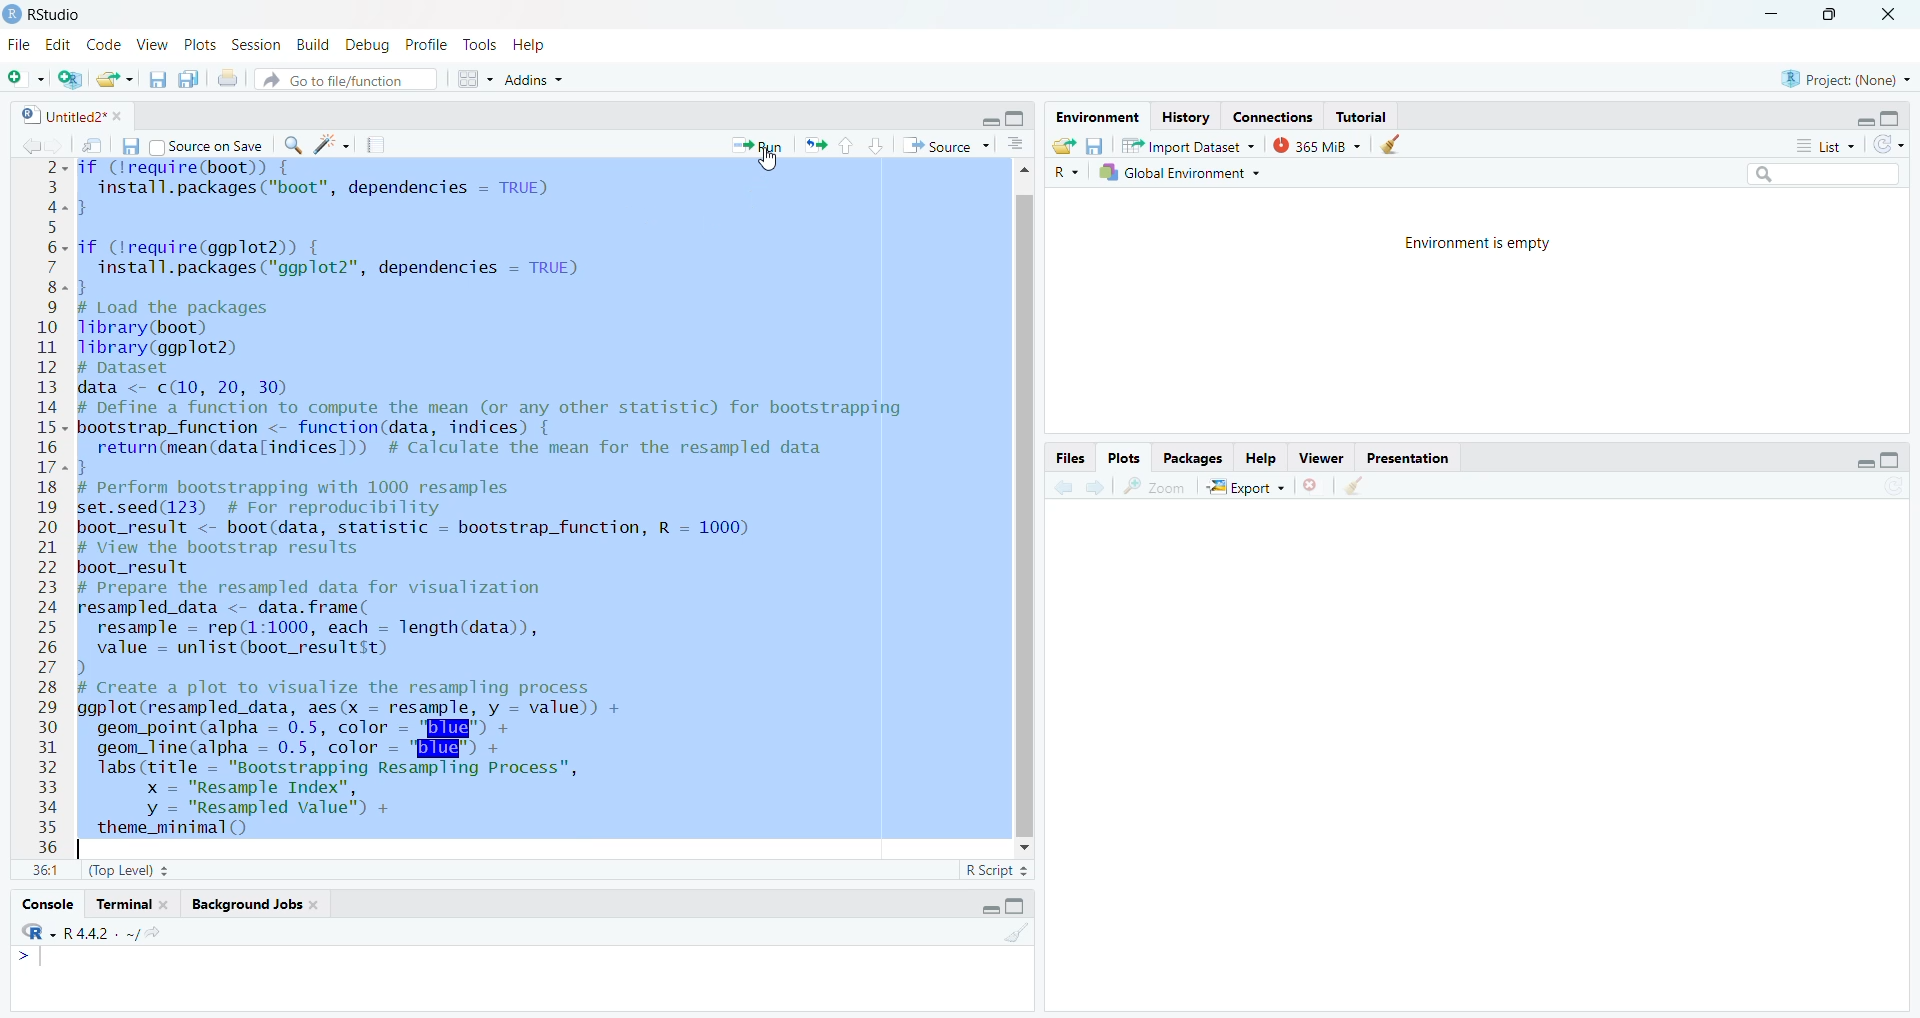 This screenshot has width=1920, height=1018. Describe the element at coordinates (769, 164) in the screenshot. I see `cursor` at that location.